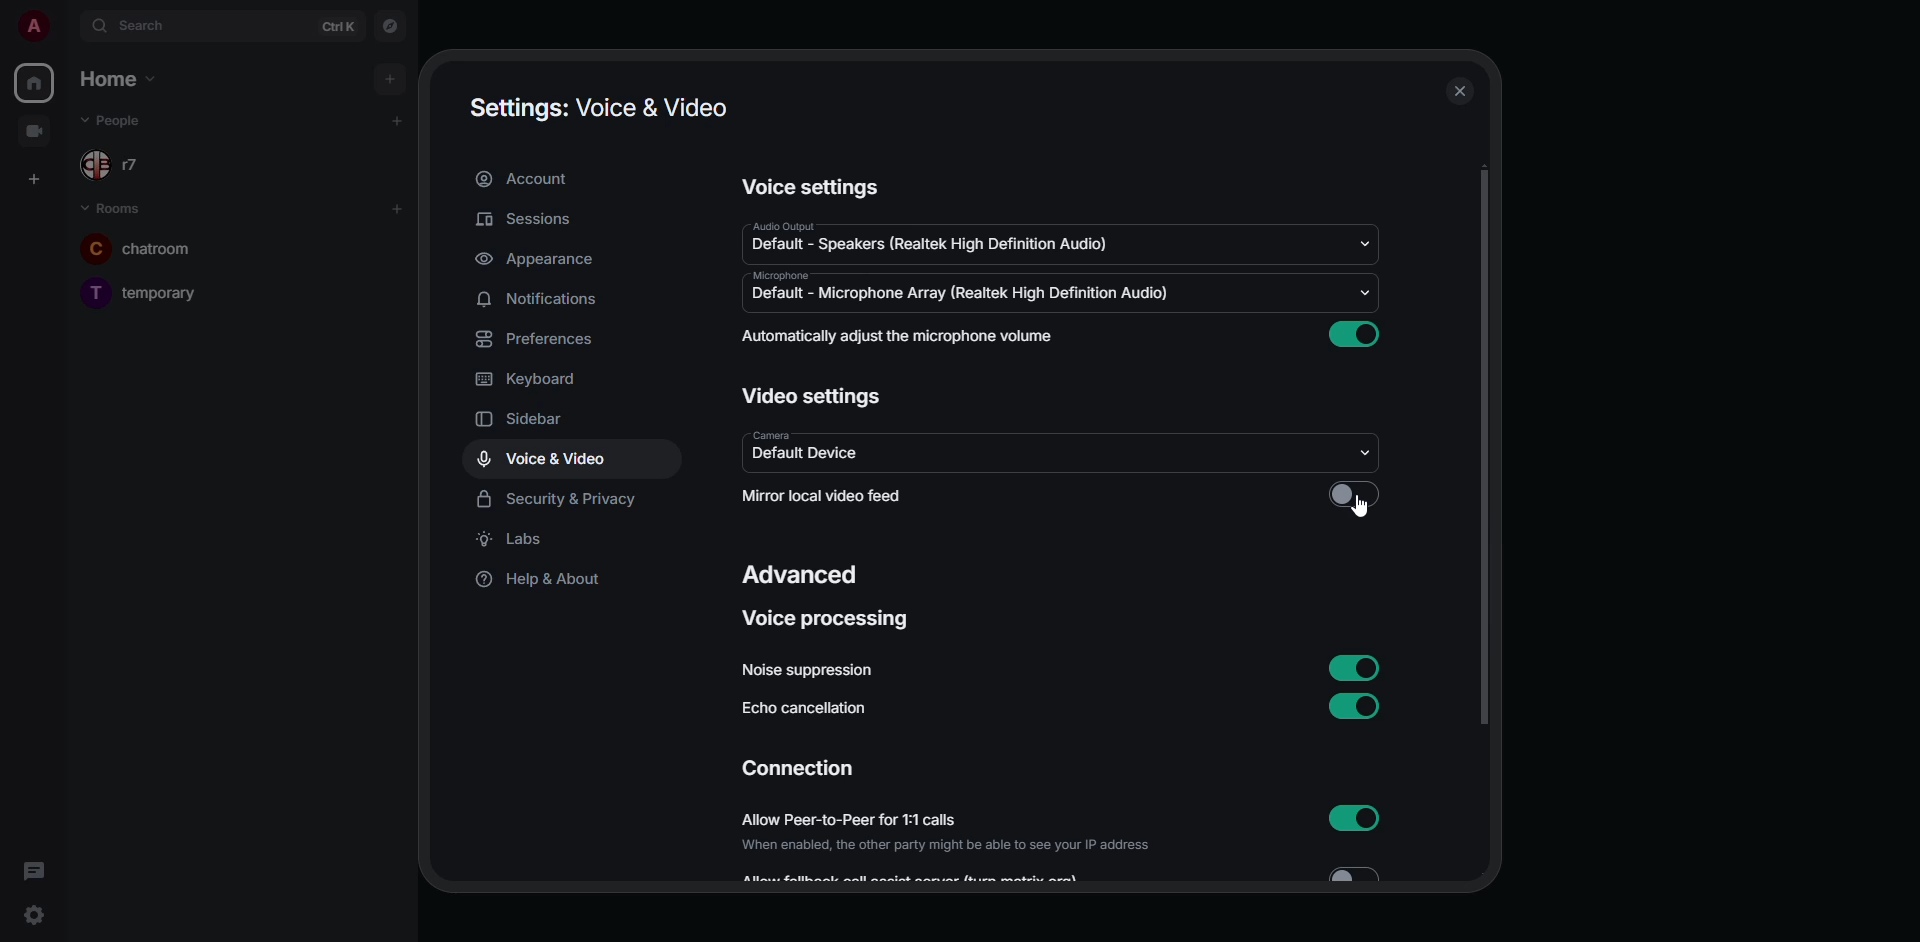 The width and height of the screenshot is (1920, 942). I want to click on default, so click(808, 454).